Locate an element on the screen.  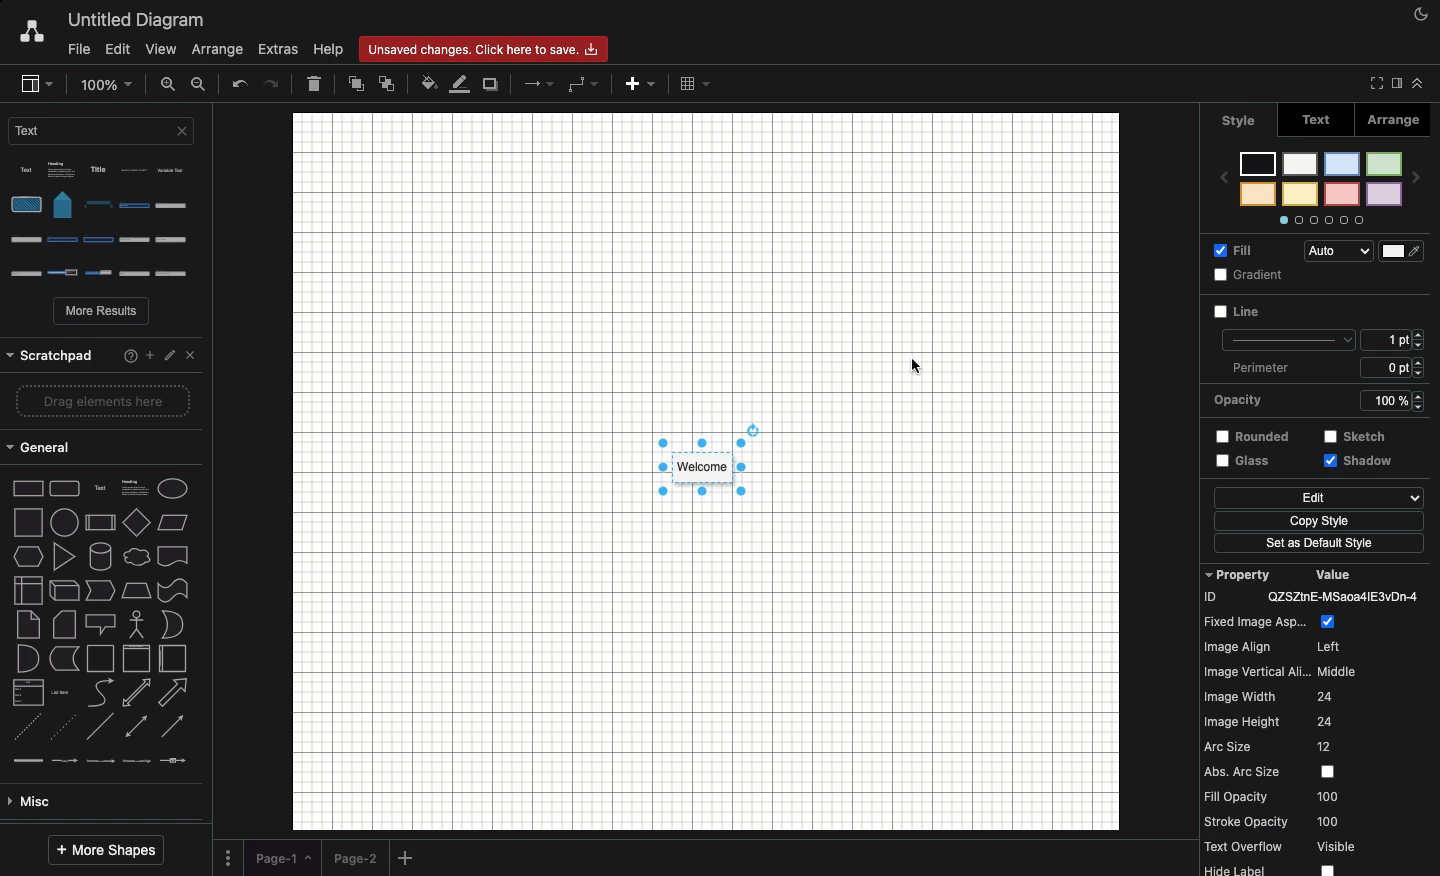
Size is located at coordinates (1397, 309).